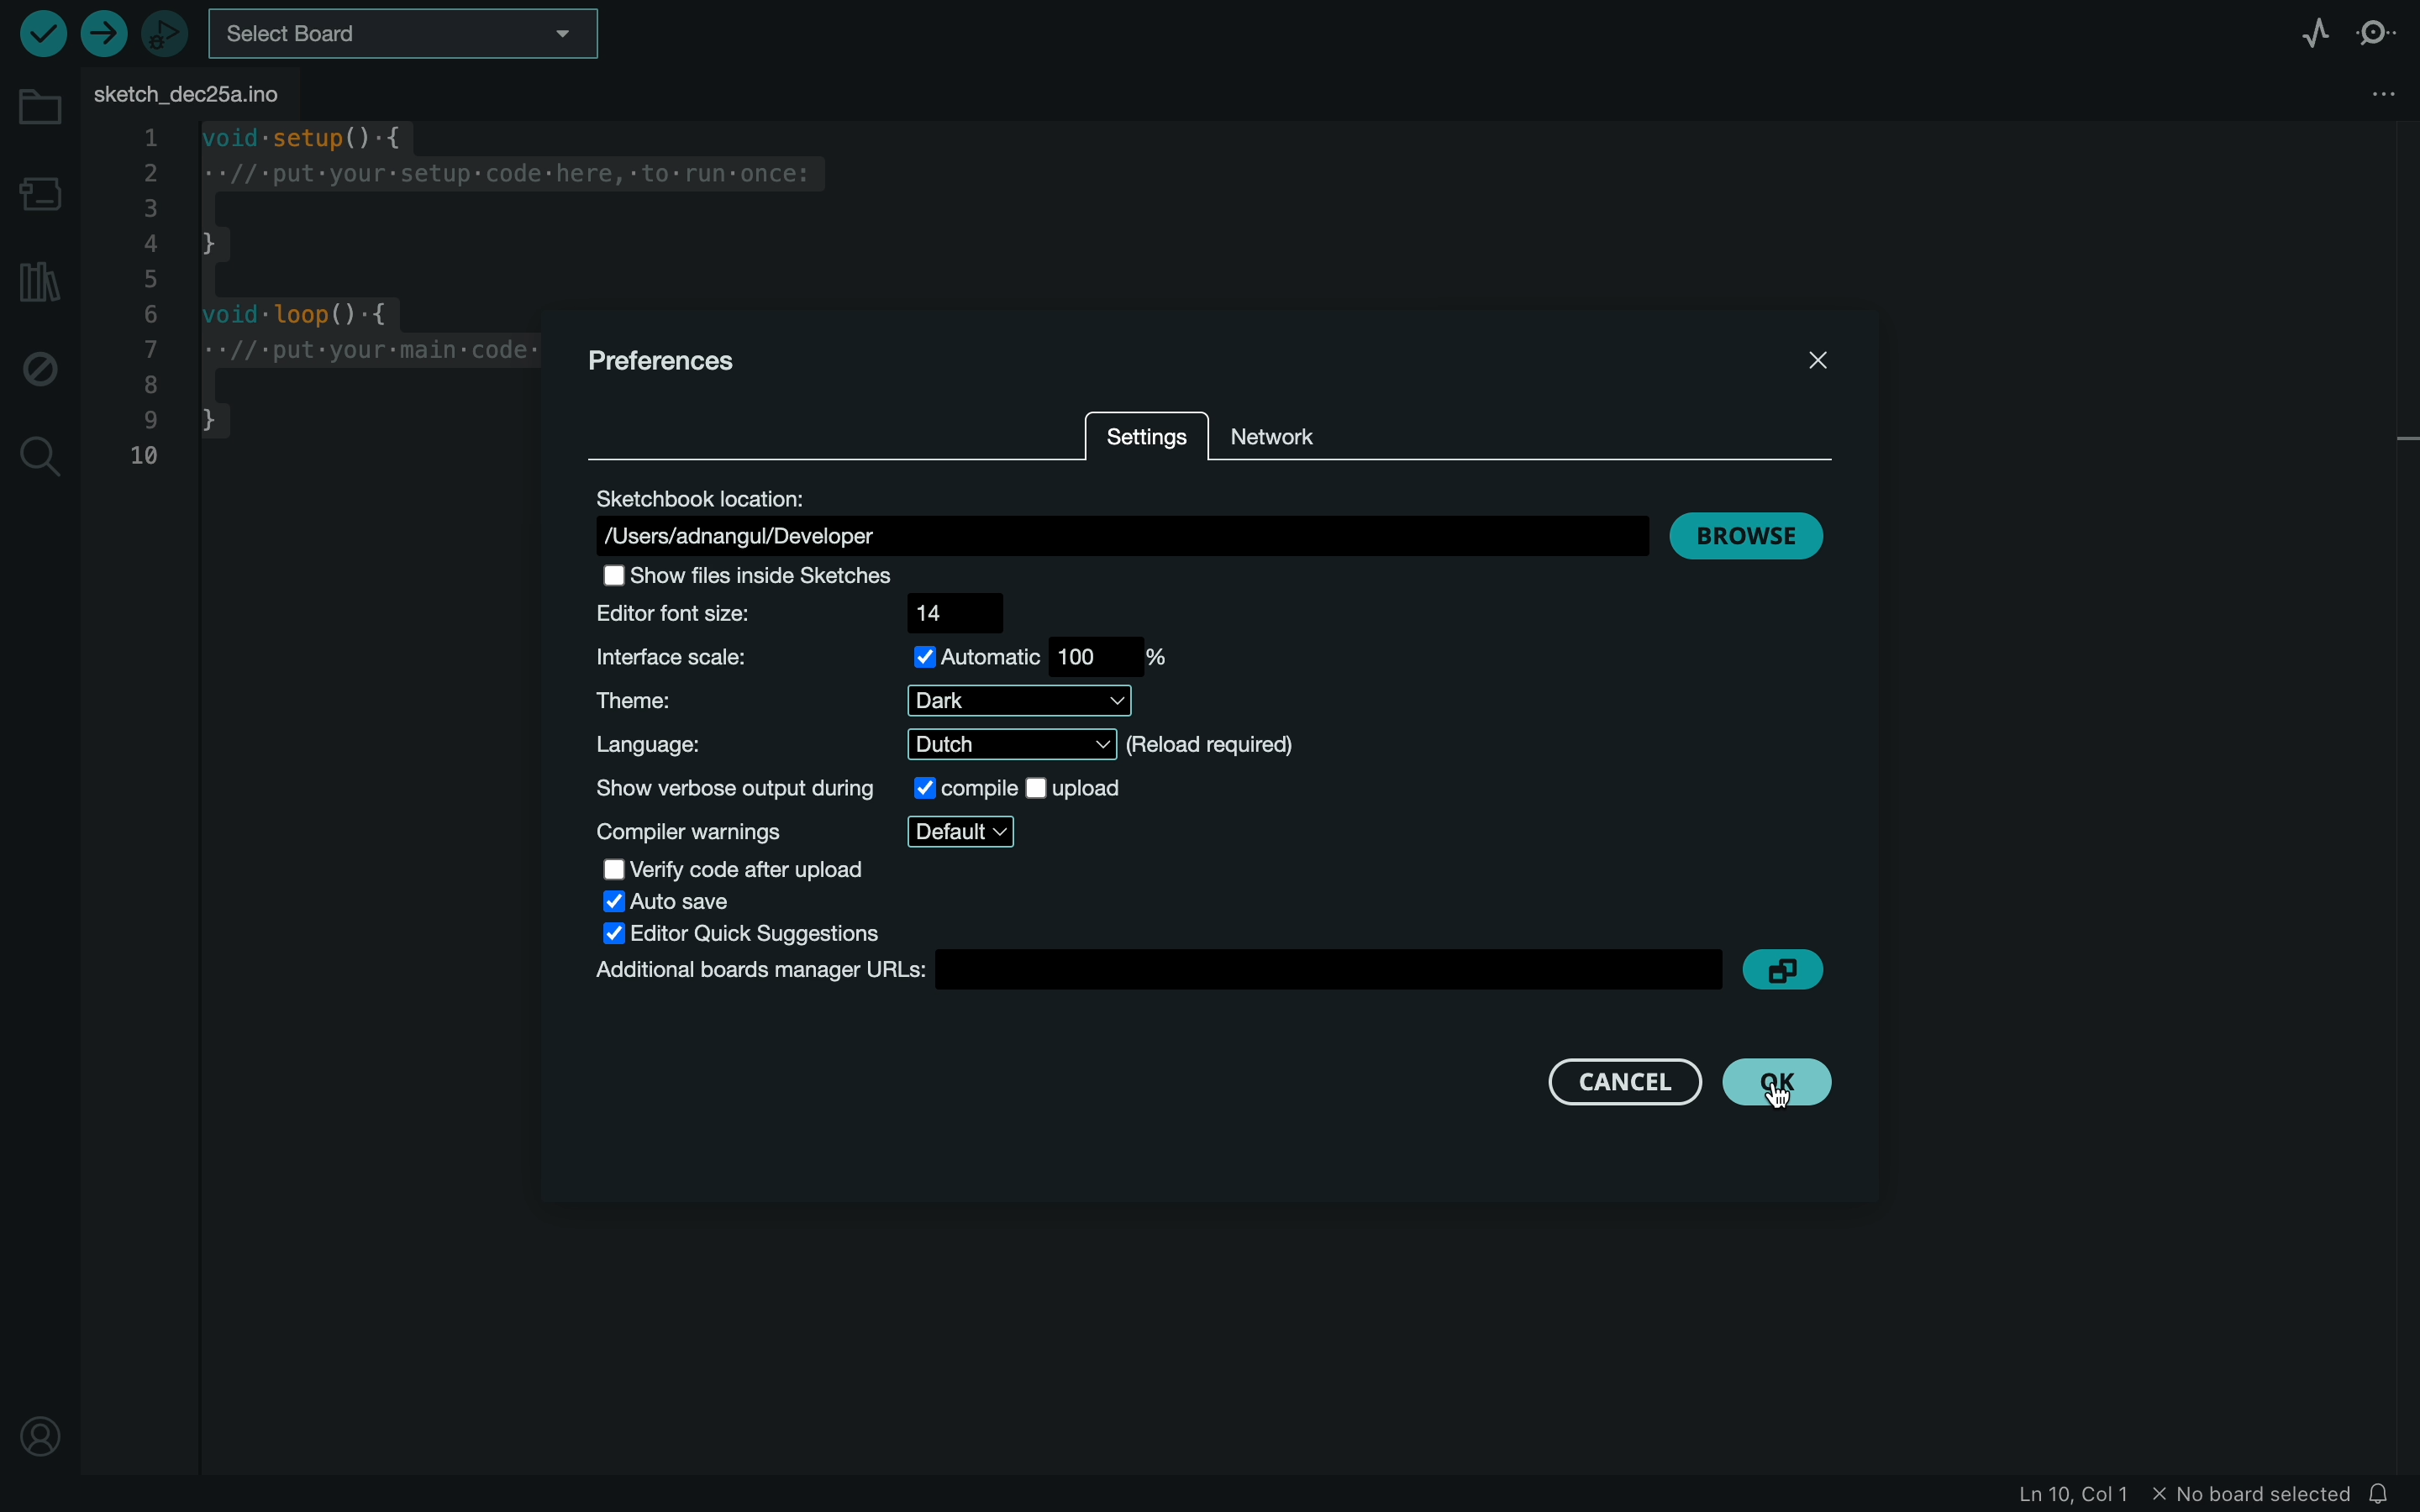 This screenshot has width=2420, height=1512. Describe the element at coordinates (40, 367) in the screenshot. I see `debug` at that location.